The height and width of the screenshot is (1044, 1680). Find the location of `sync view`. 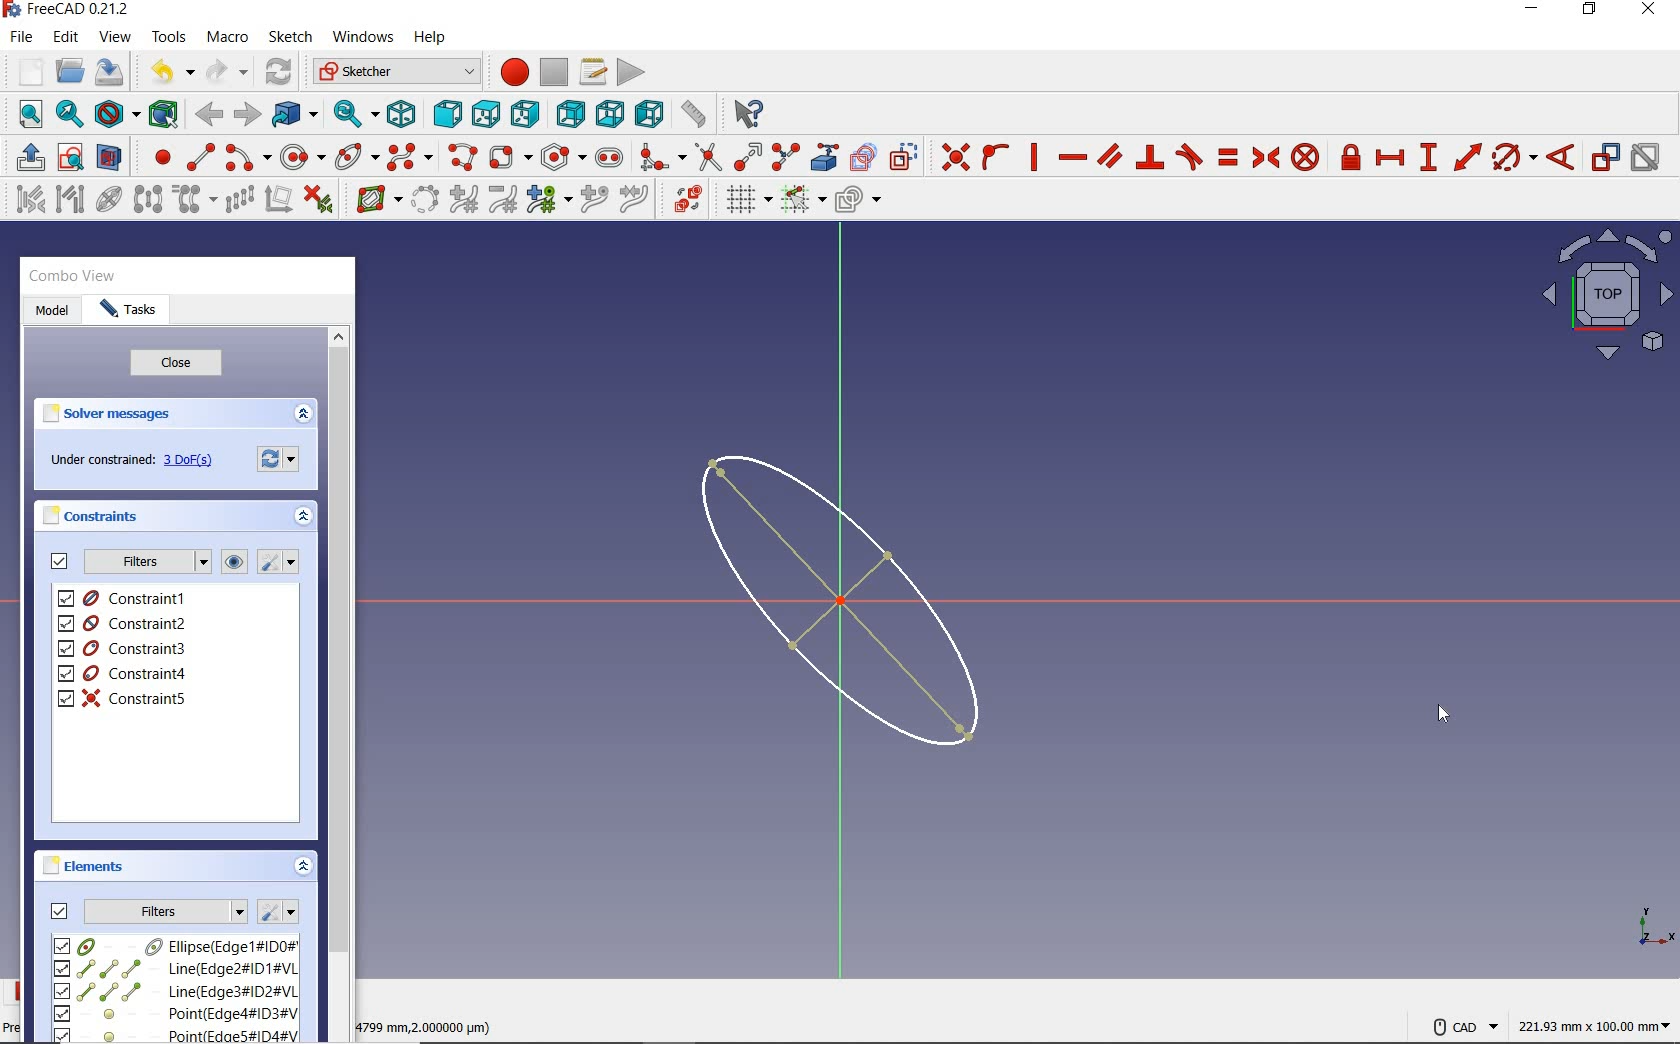

sync view is located at coordinates (357, 114).